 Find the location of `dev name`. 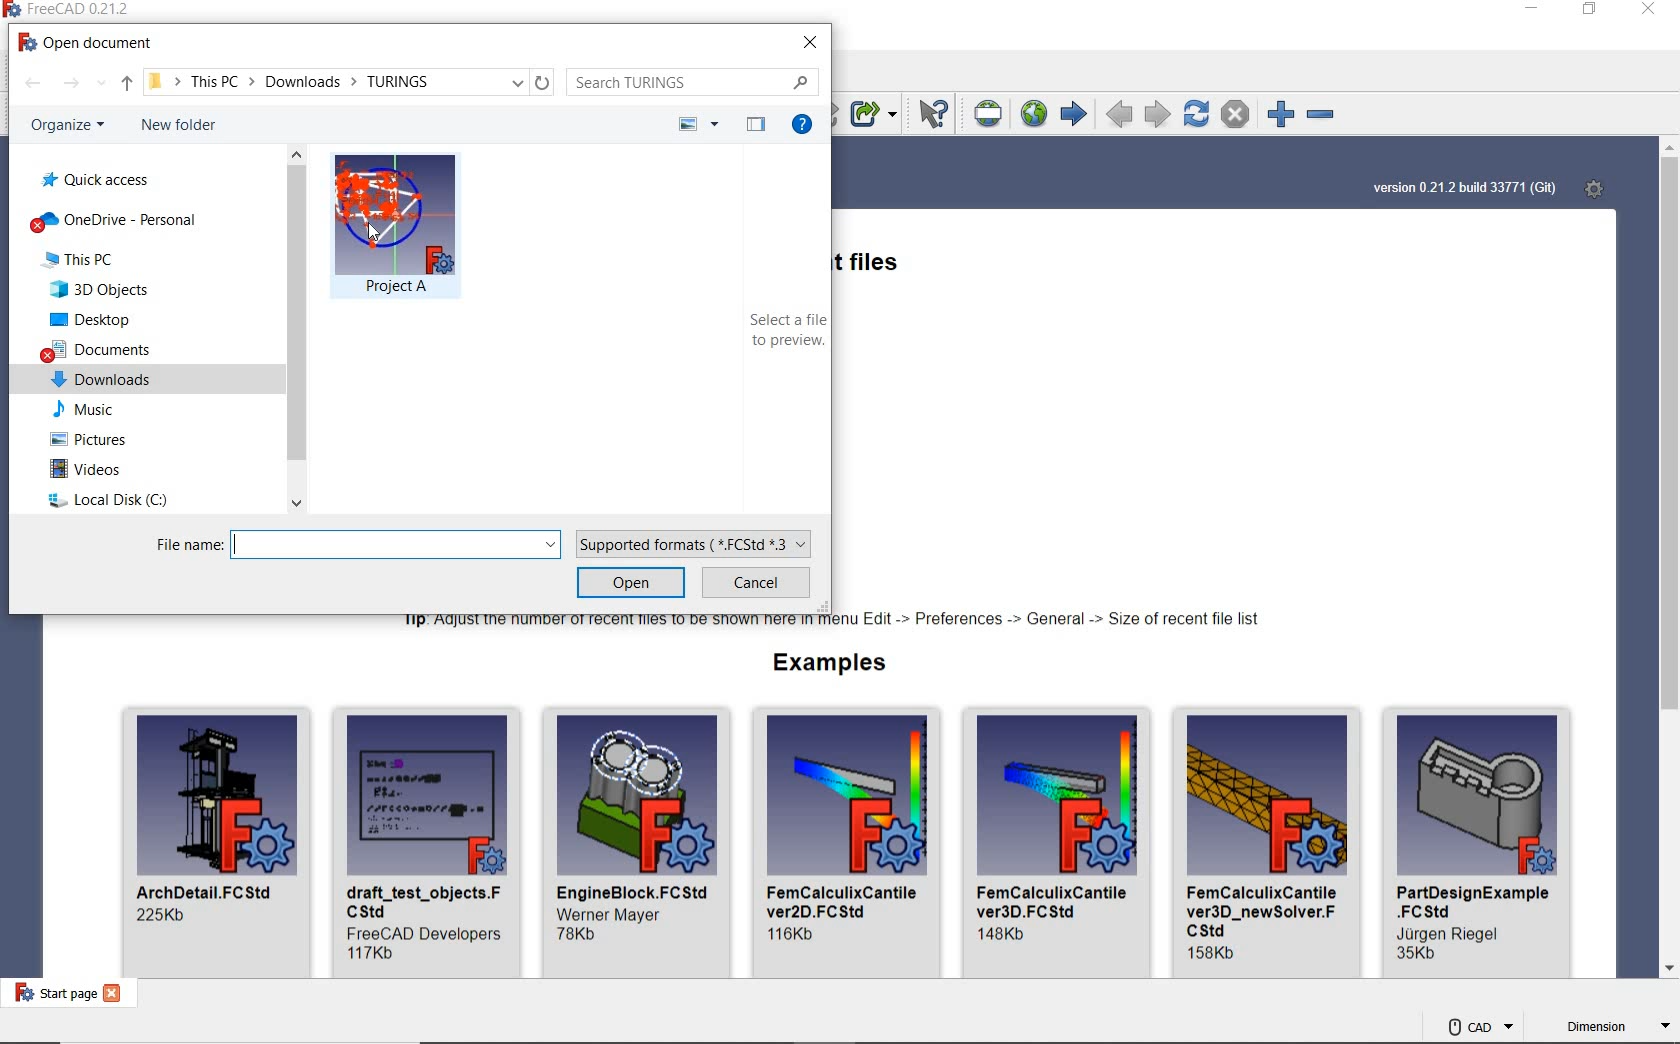

dev name is located at coordinates (1455, 934).